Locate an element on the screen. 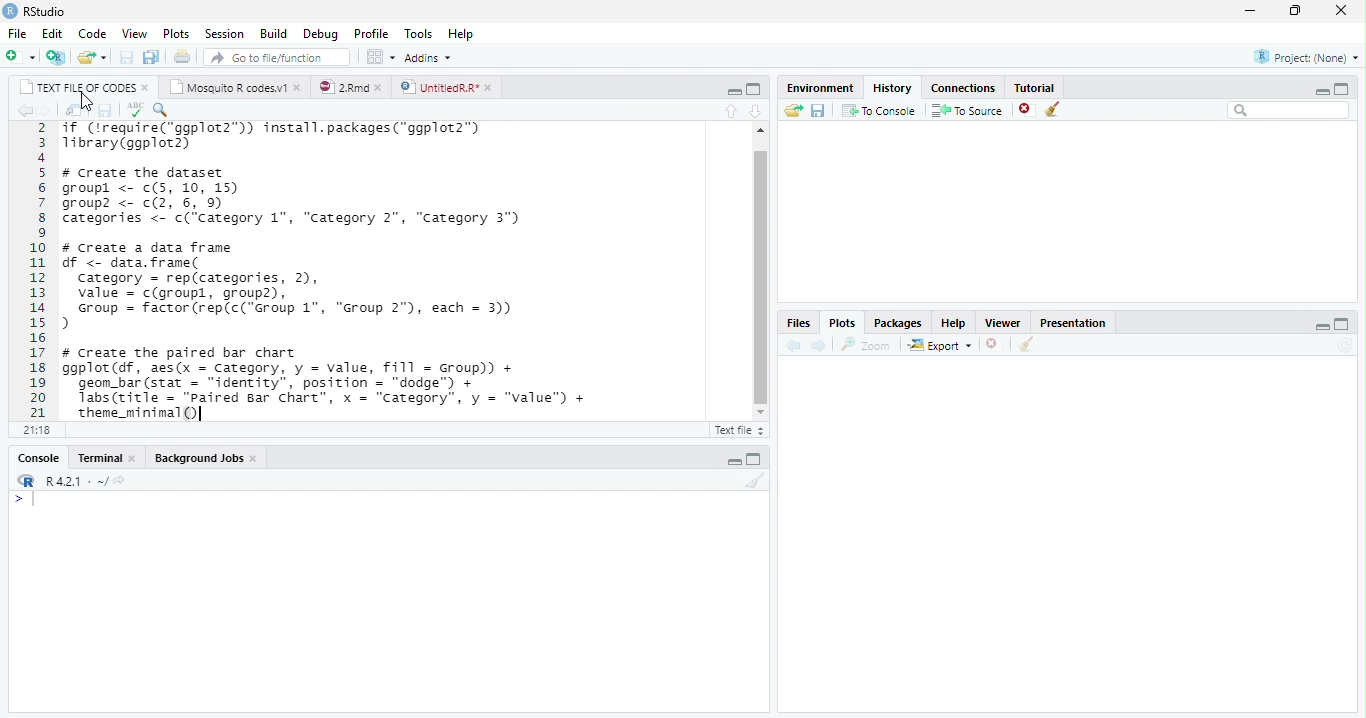 The height and width of the screenshot is (718, 1366). go back is located at coordinates (21, 110).